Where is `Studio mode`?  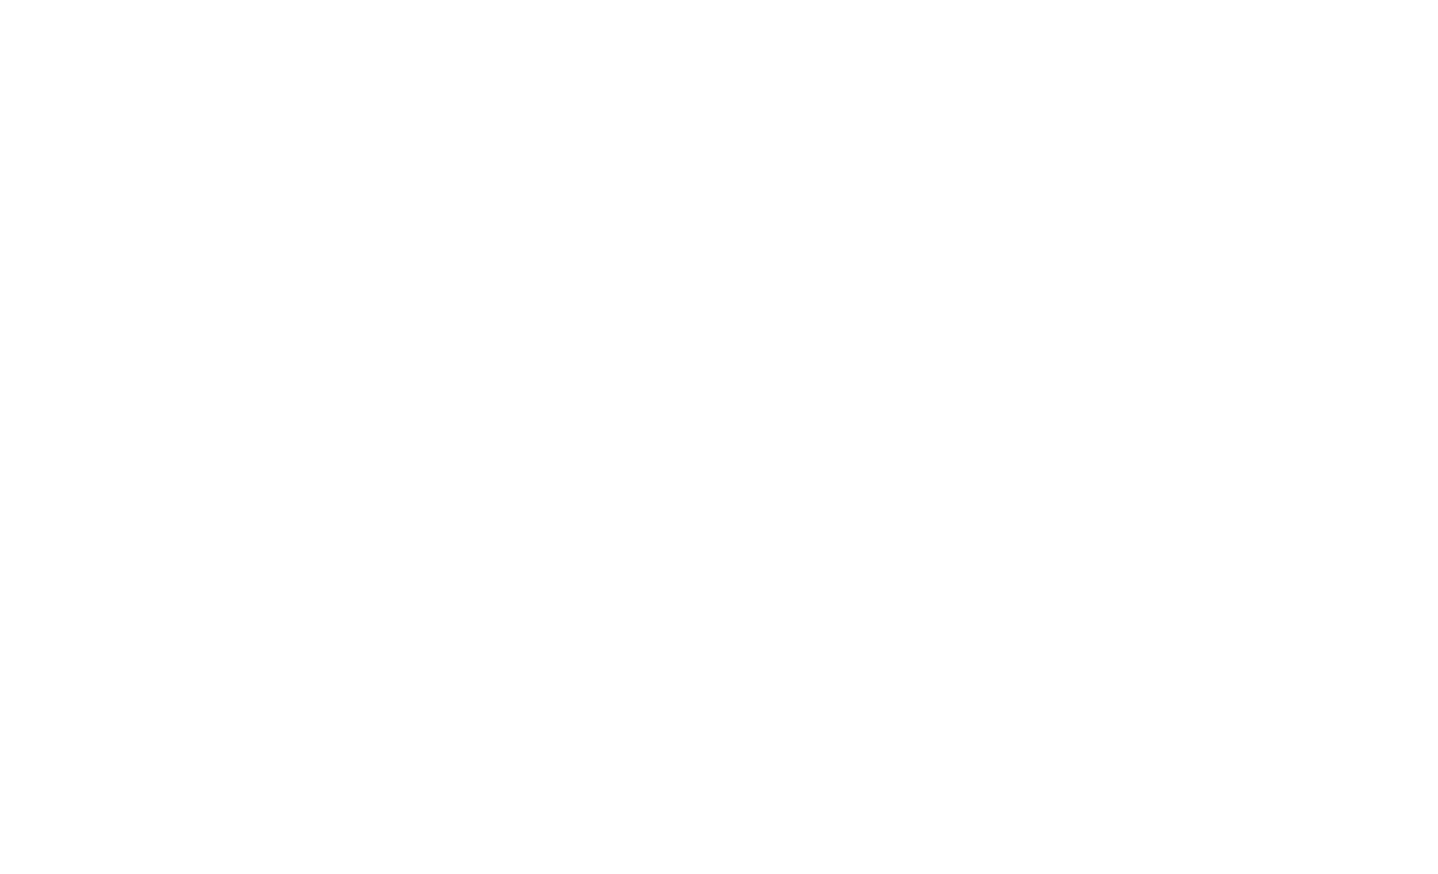
Studio mode is located at coordinates (1303, 732).